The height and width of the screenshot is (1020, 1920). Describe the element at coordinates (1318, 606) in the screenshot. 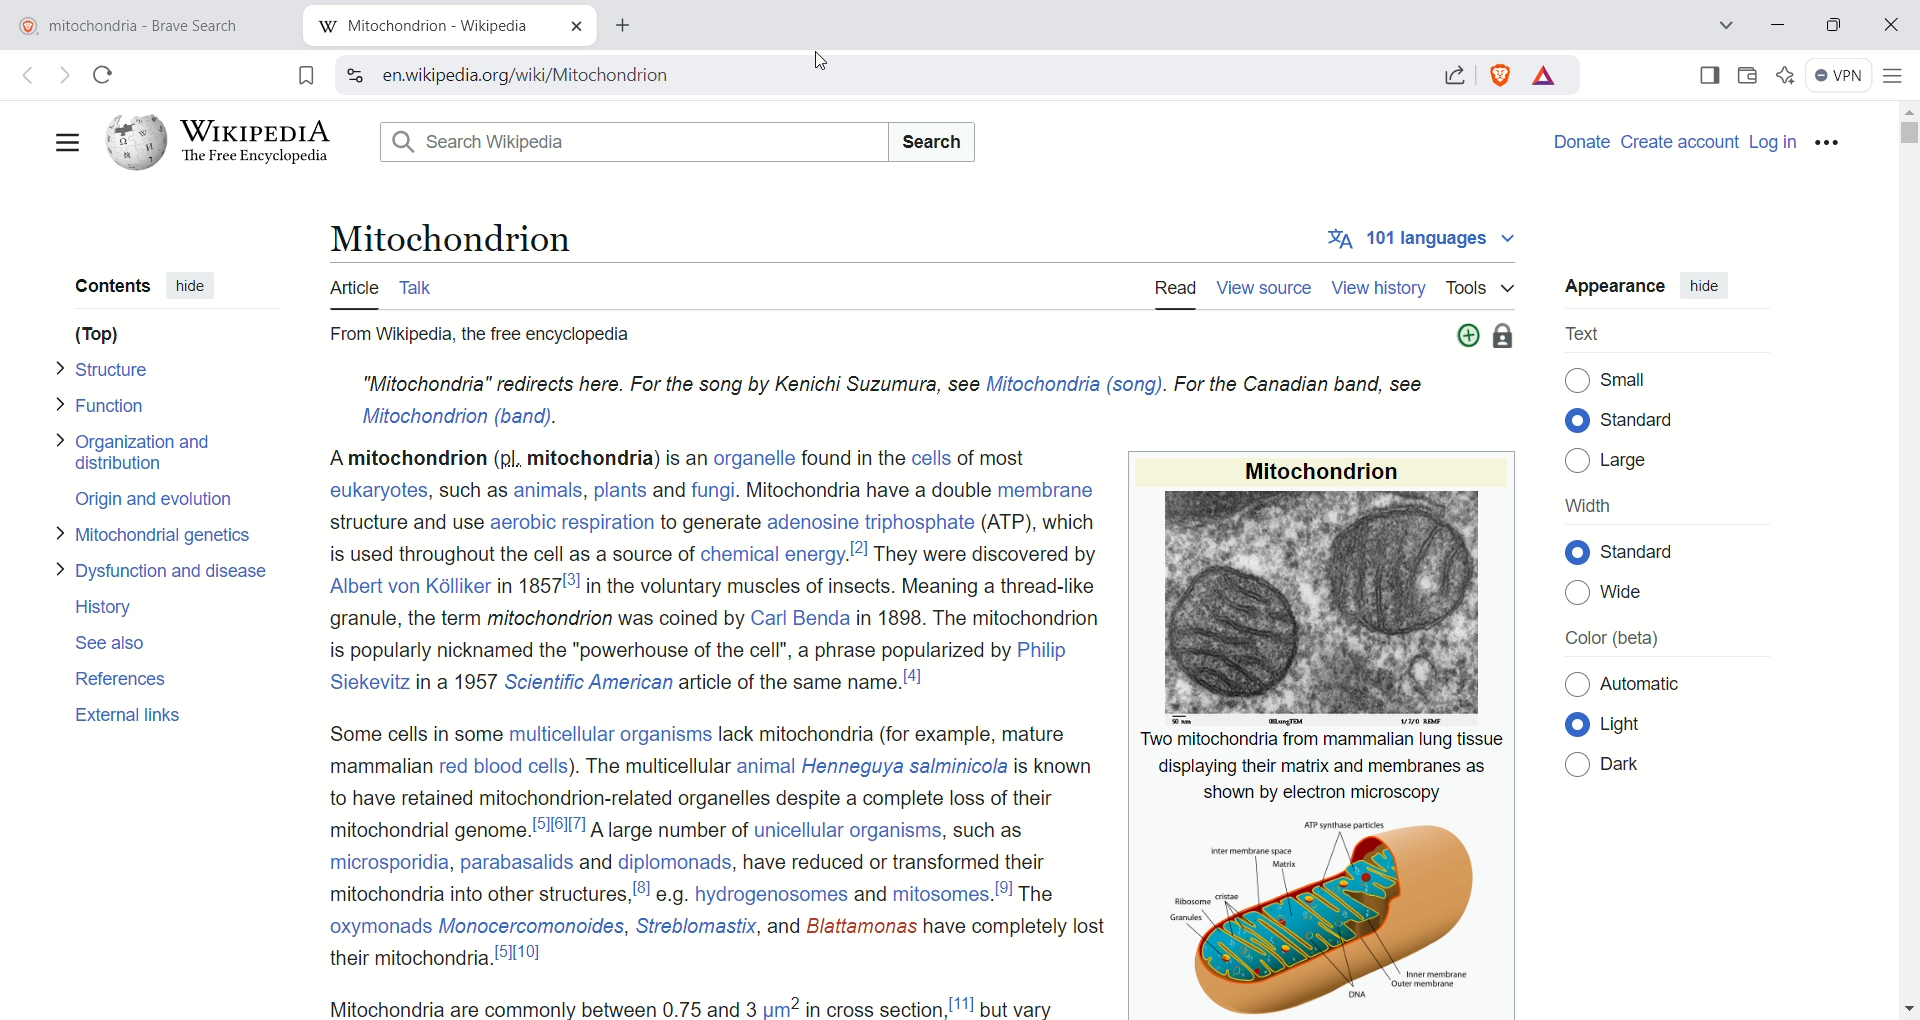

I see `mitochondrion image` at that location.